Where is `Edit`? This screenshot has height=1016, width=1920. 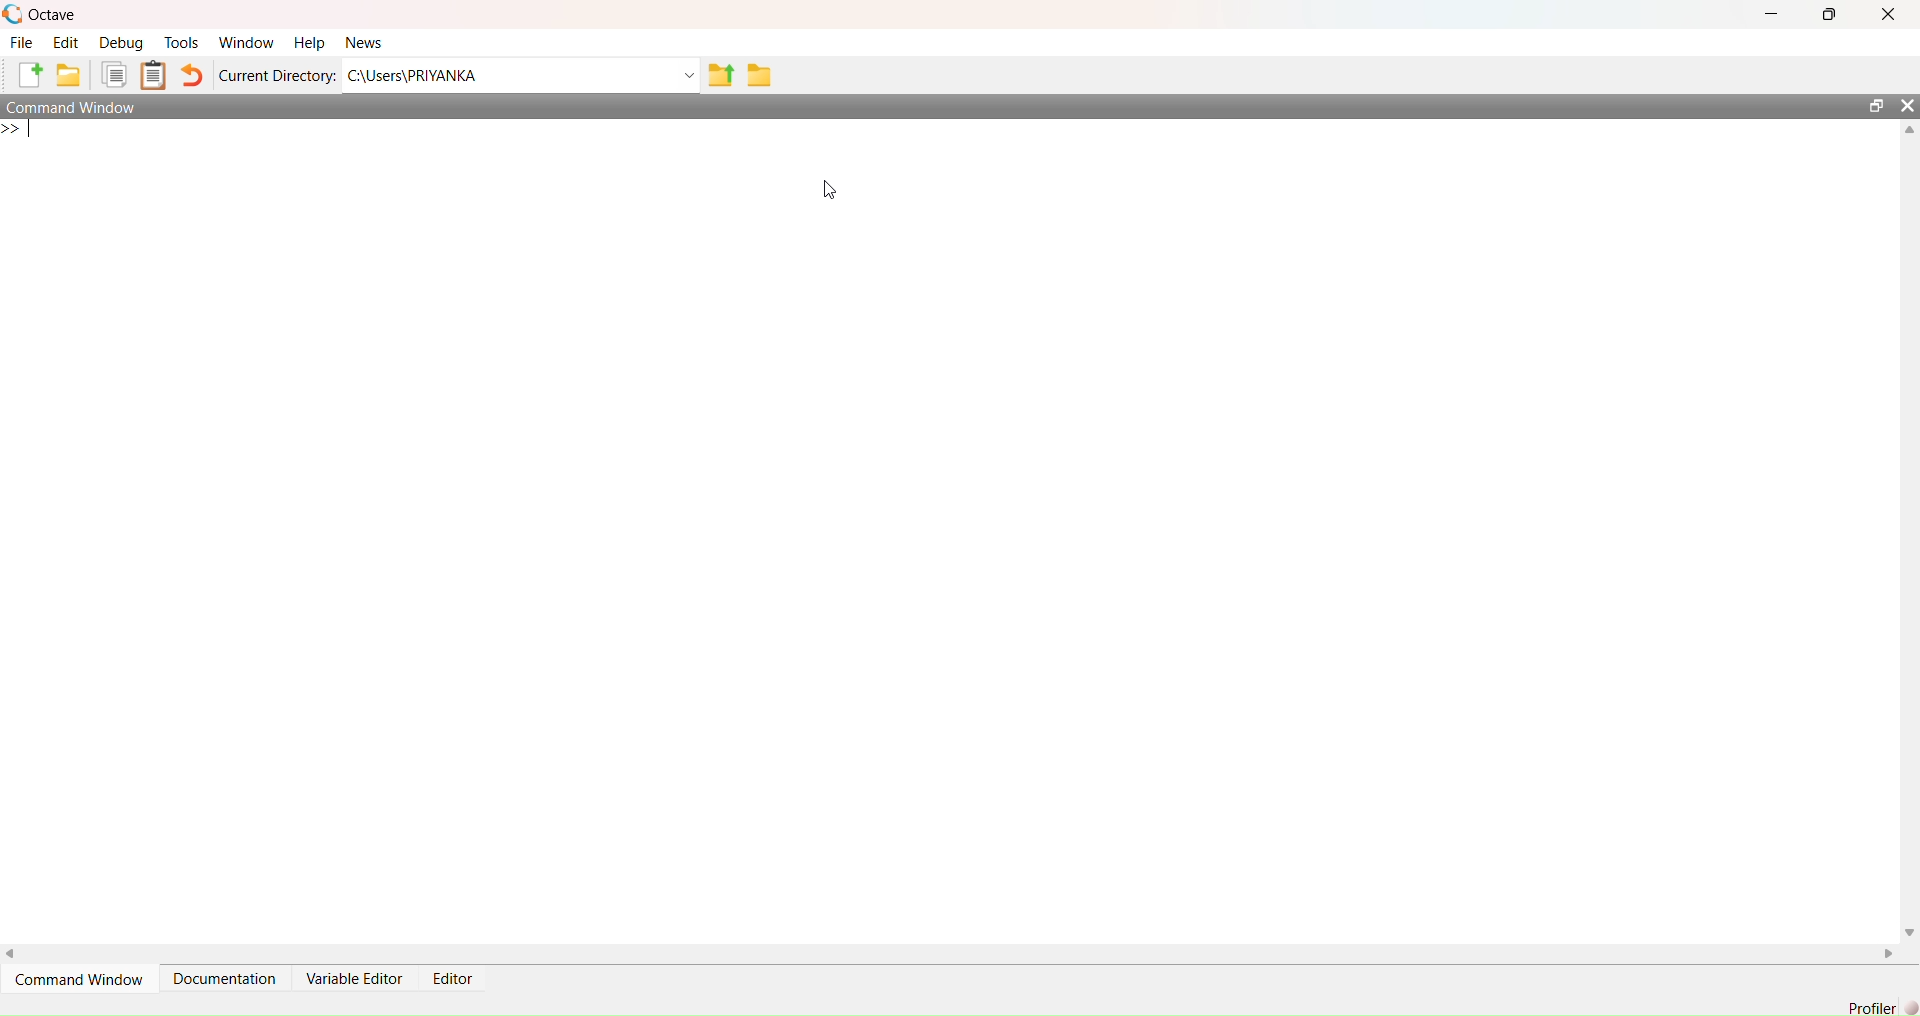 Edit is located at coordinates (66, 42).